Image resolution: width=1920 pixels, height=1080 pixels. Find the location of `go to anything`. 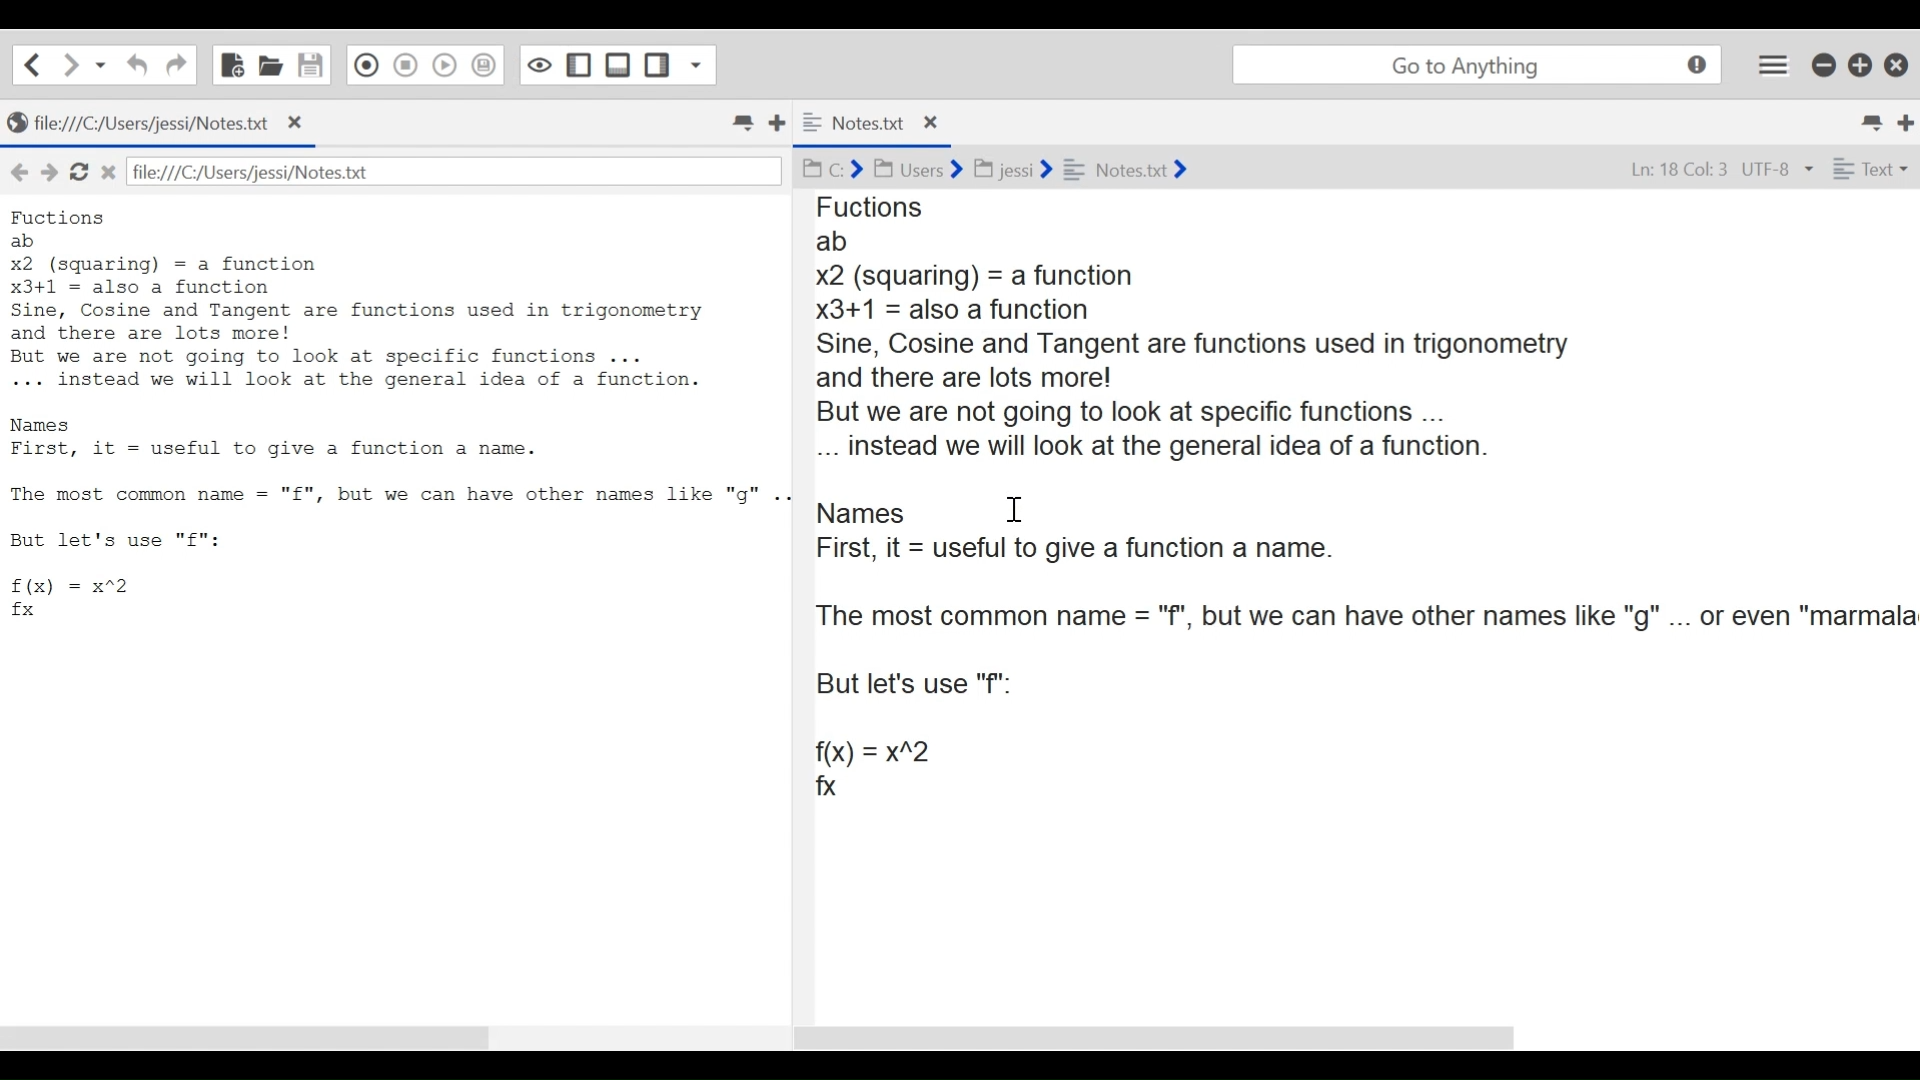

go to anything is located at coordinates (1477, 65).